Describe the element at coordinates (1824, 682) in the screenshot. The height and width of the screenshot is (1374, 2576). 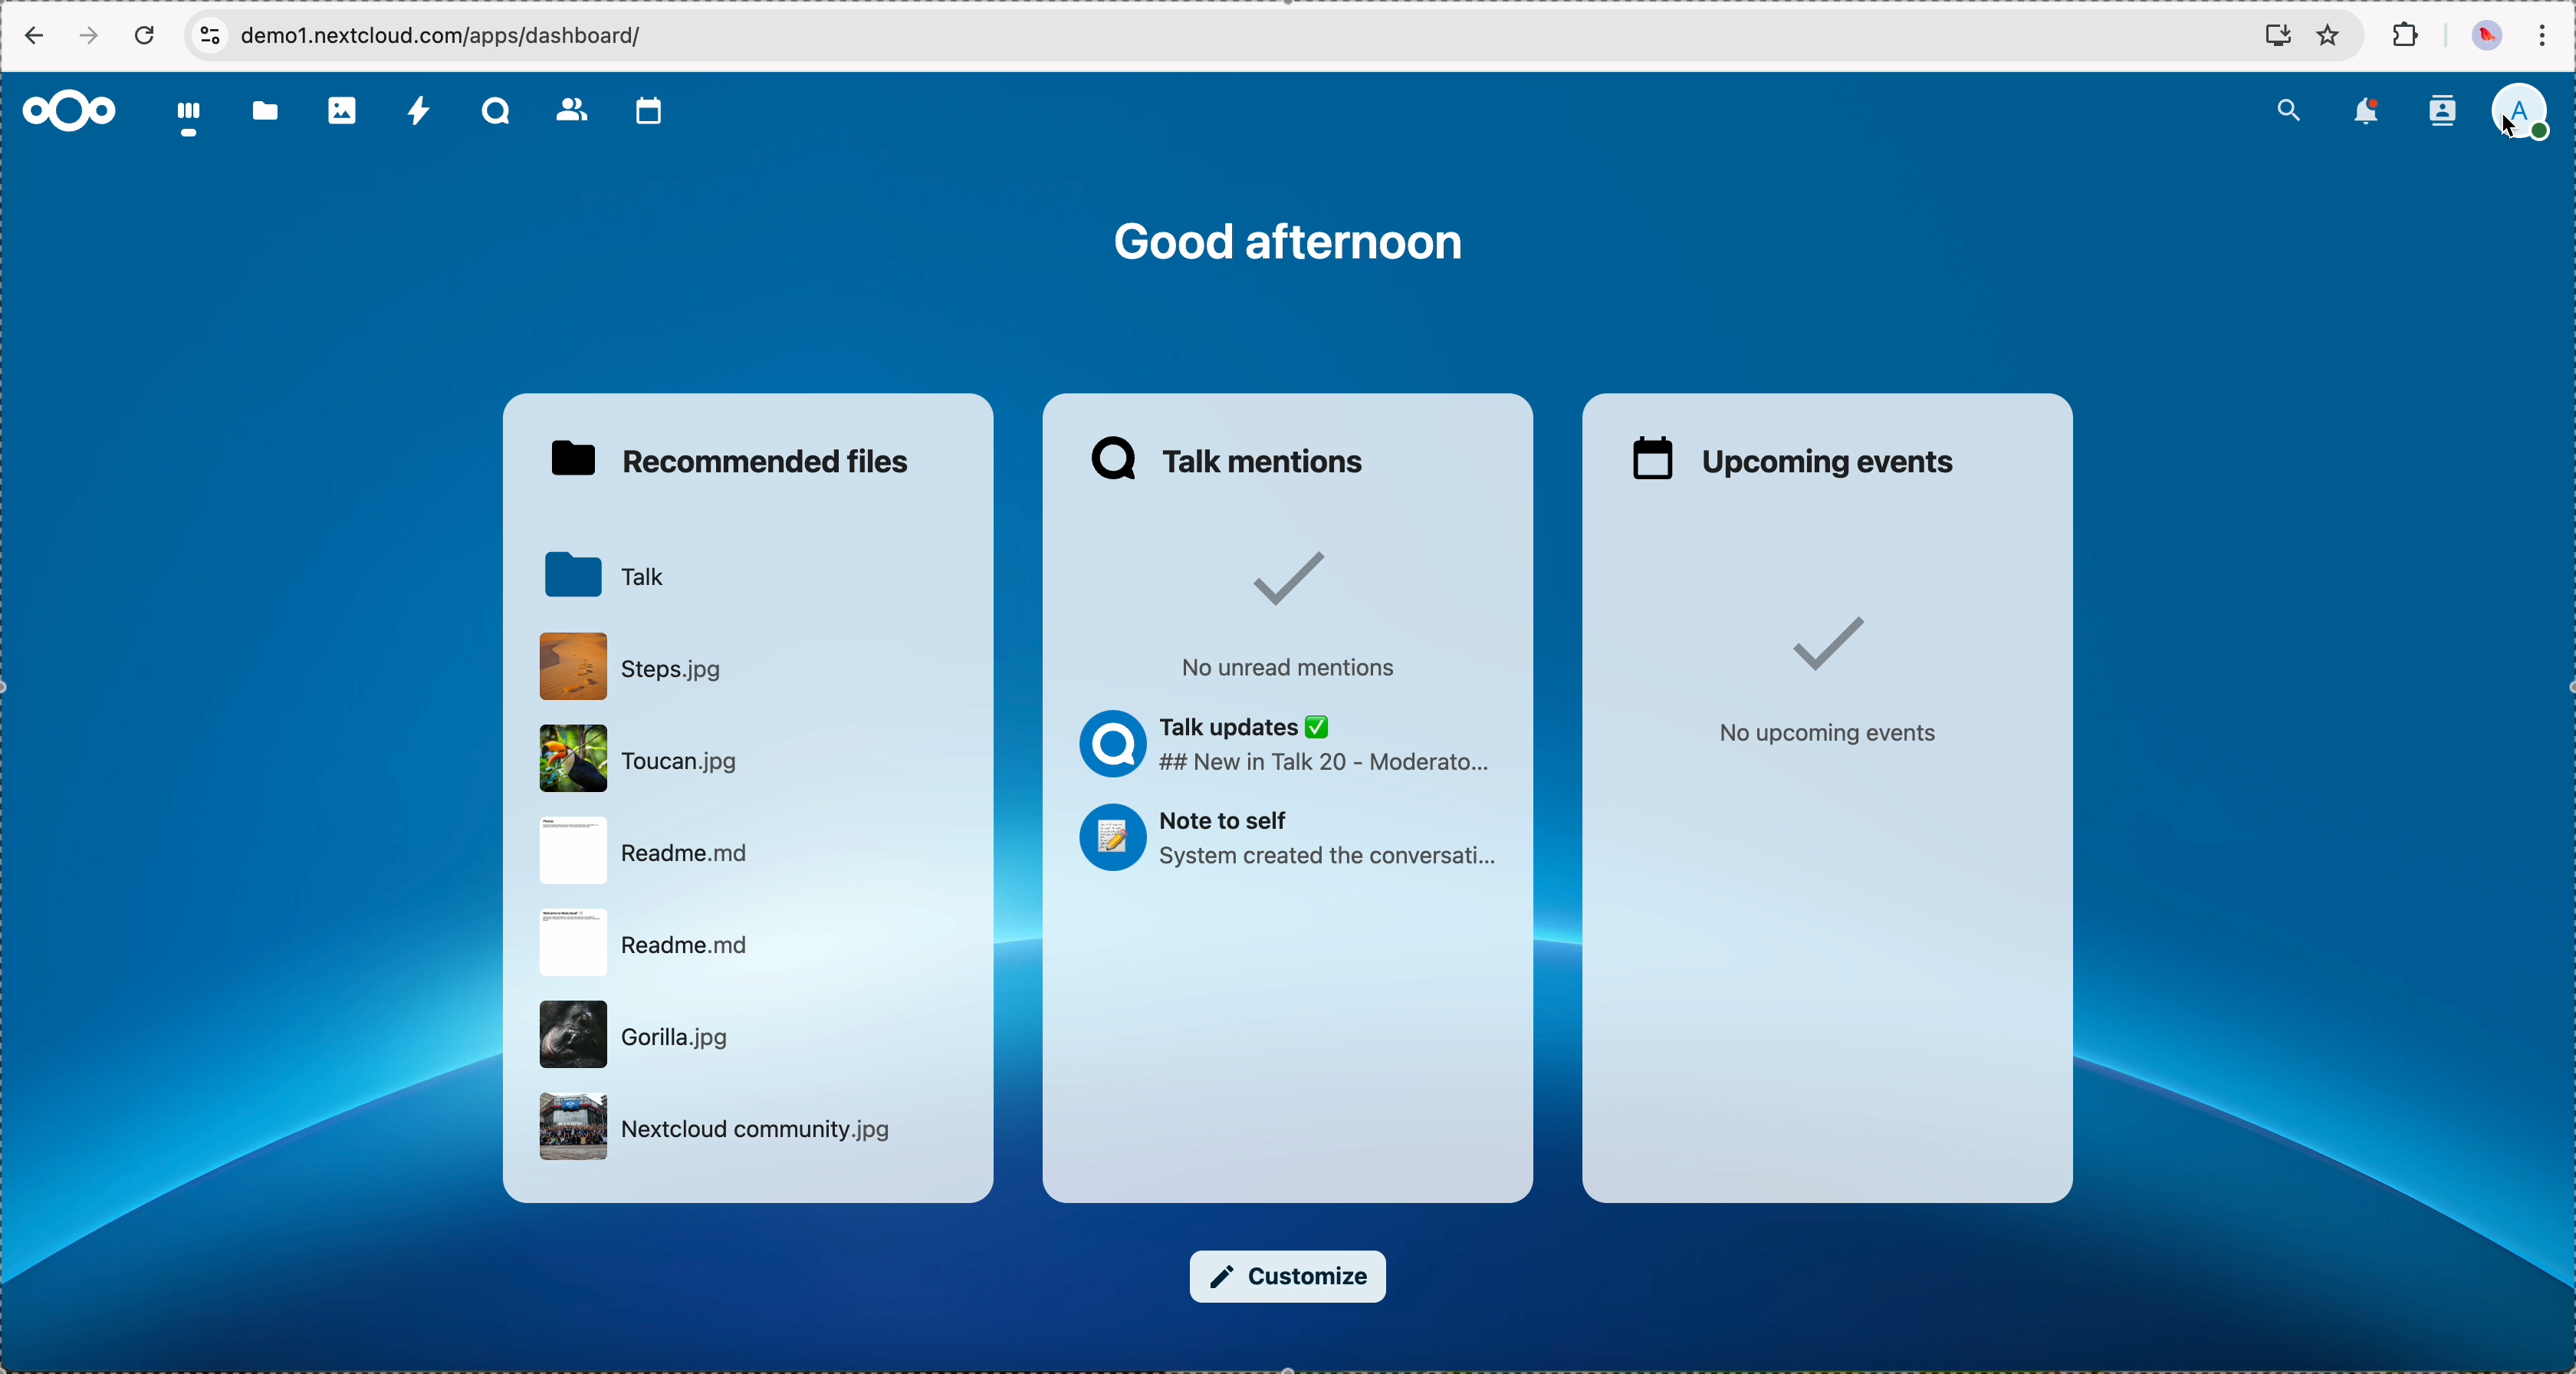
I see `no upcoming events` at that location.